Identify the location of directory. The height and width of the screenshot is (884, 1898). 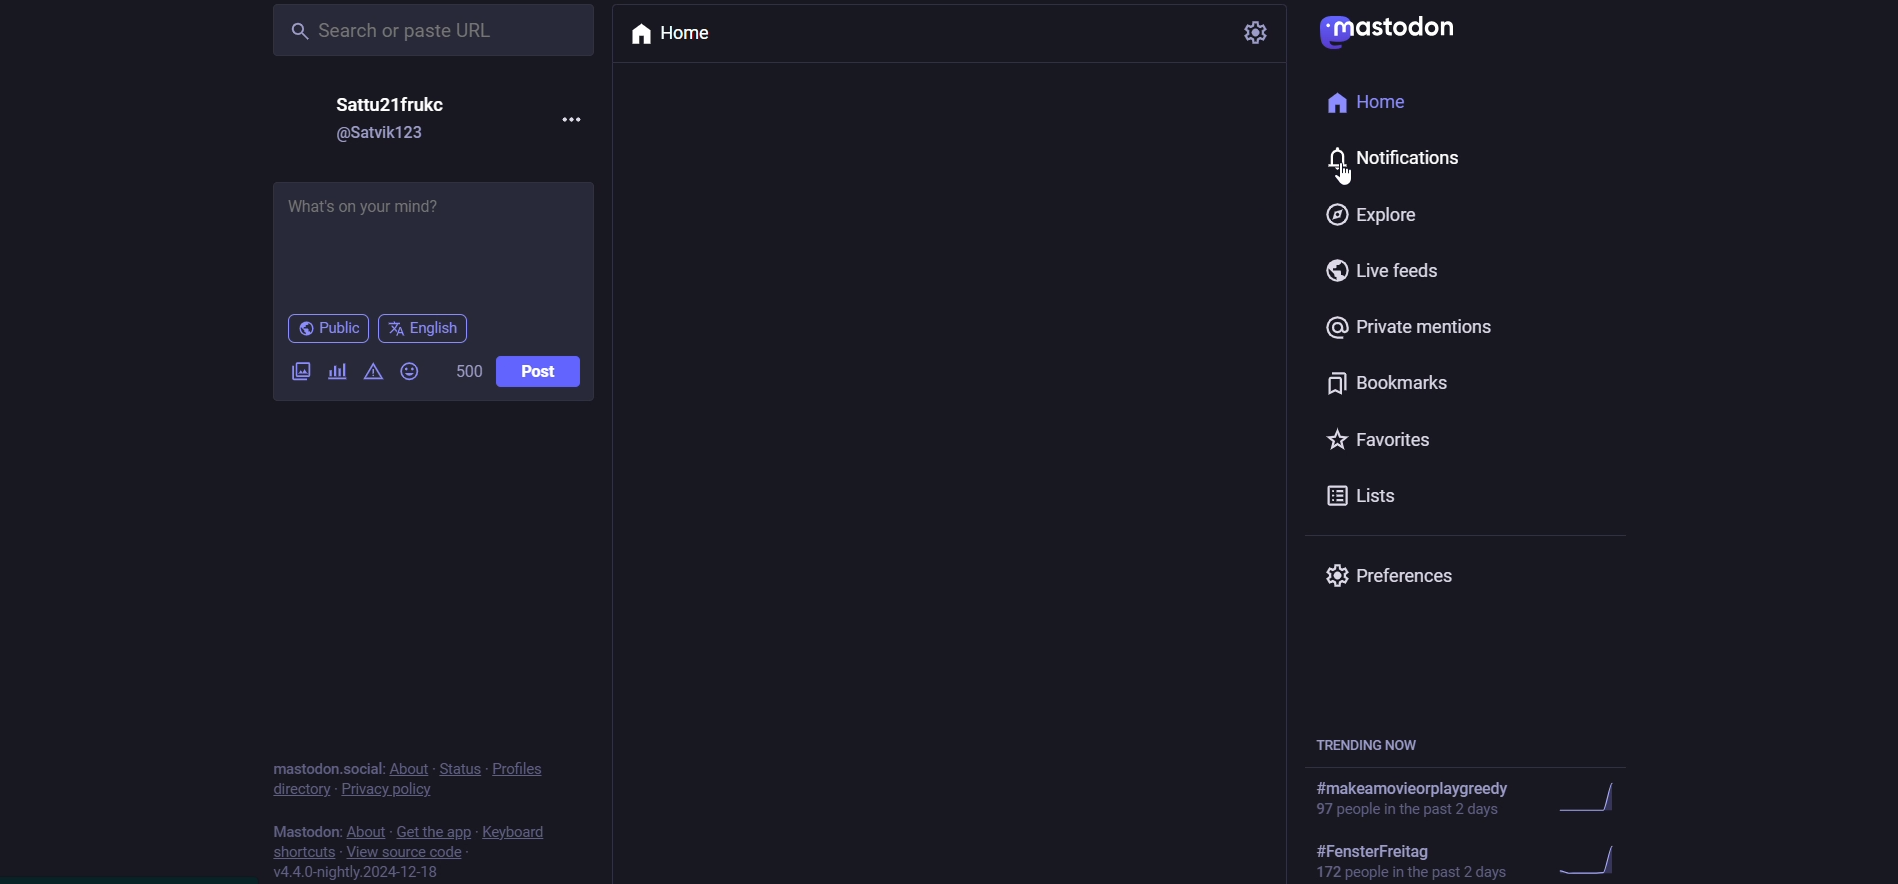
(298, 791).